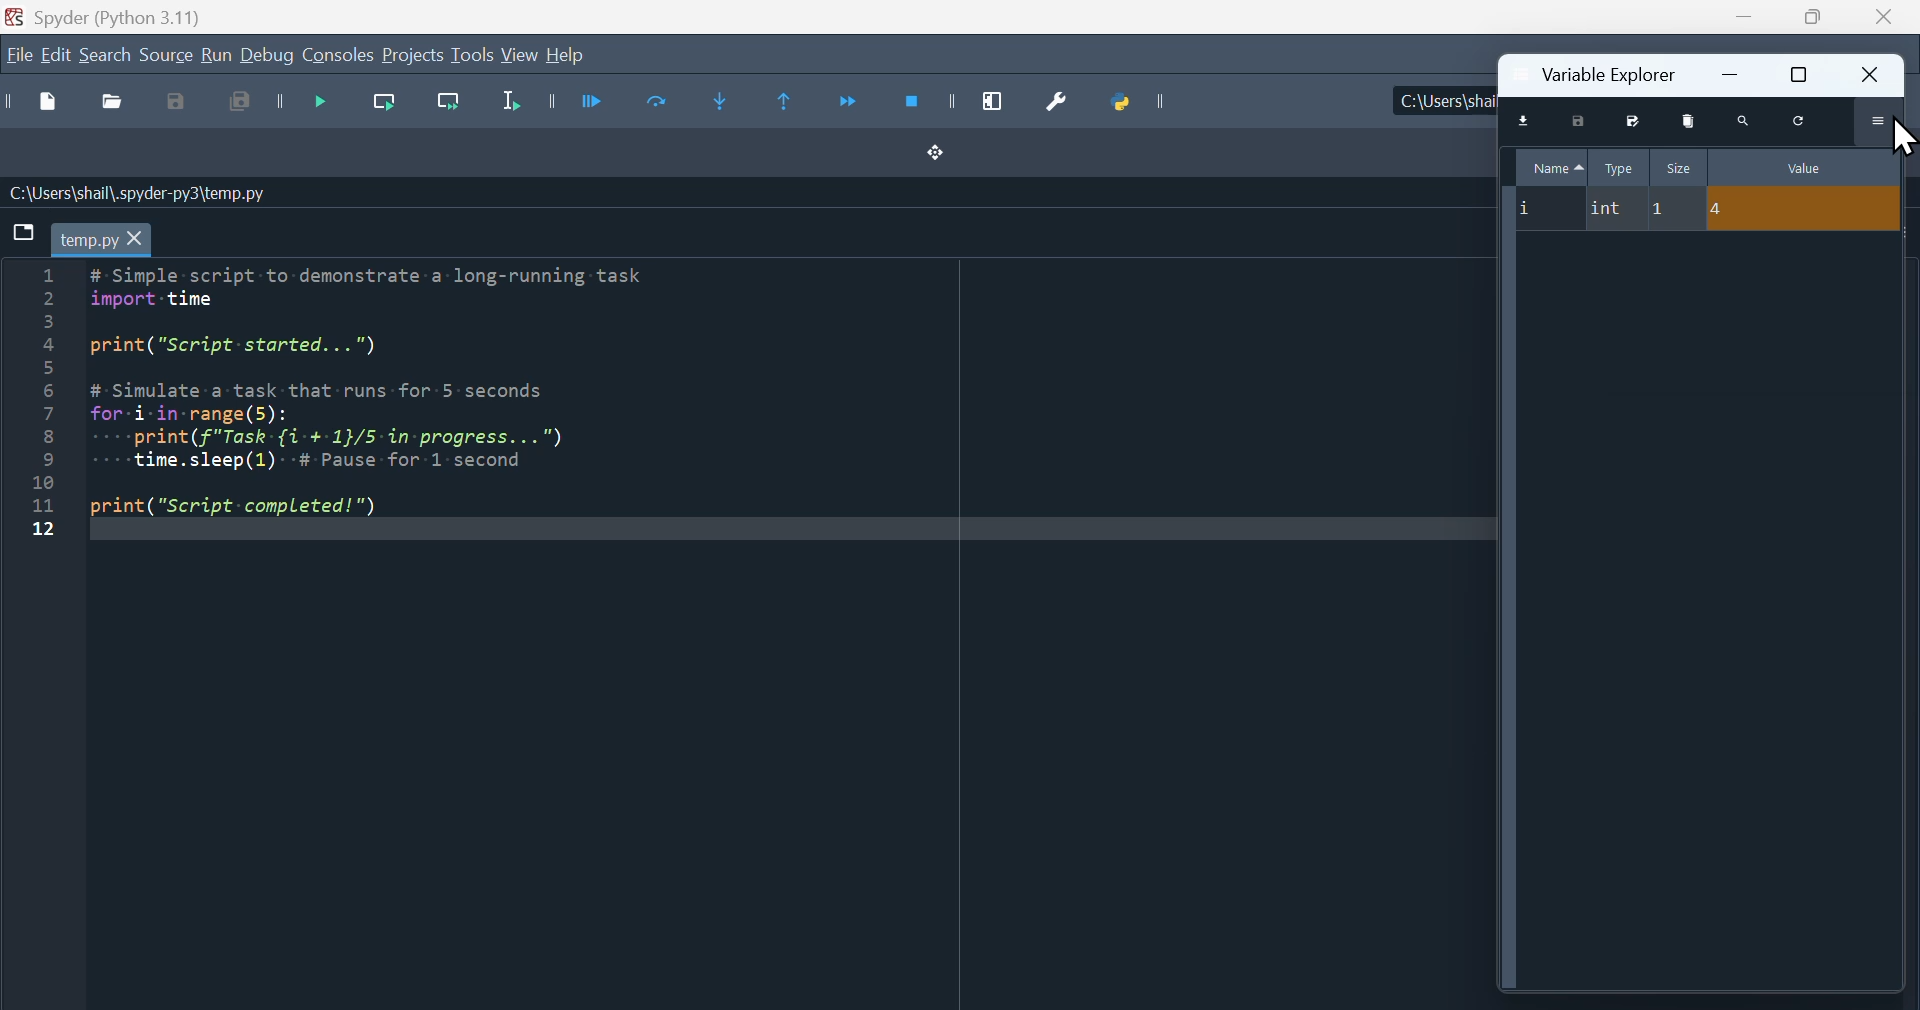 The width and height of the screenshot is (1920, 1010). Describe the element at coordinates (510, 107) in the screenshot. I see `Run selection` at that location.